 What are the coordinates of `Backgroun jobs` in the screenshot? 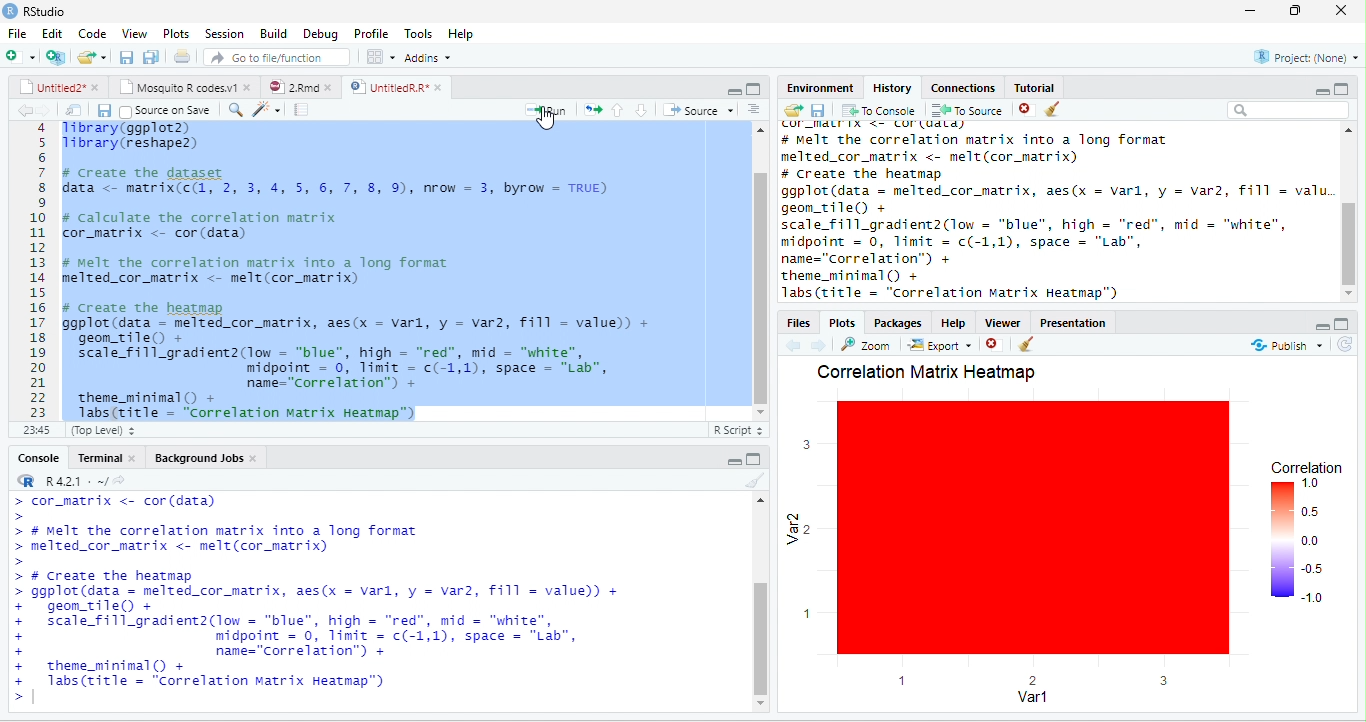 It's located at (217, 458).